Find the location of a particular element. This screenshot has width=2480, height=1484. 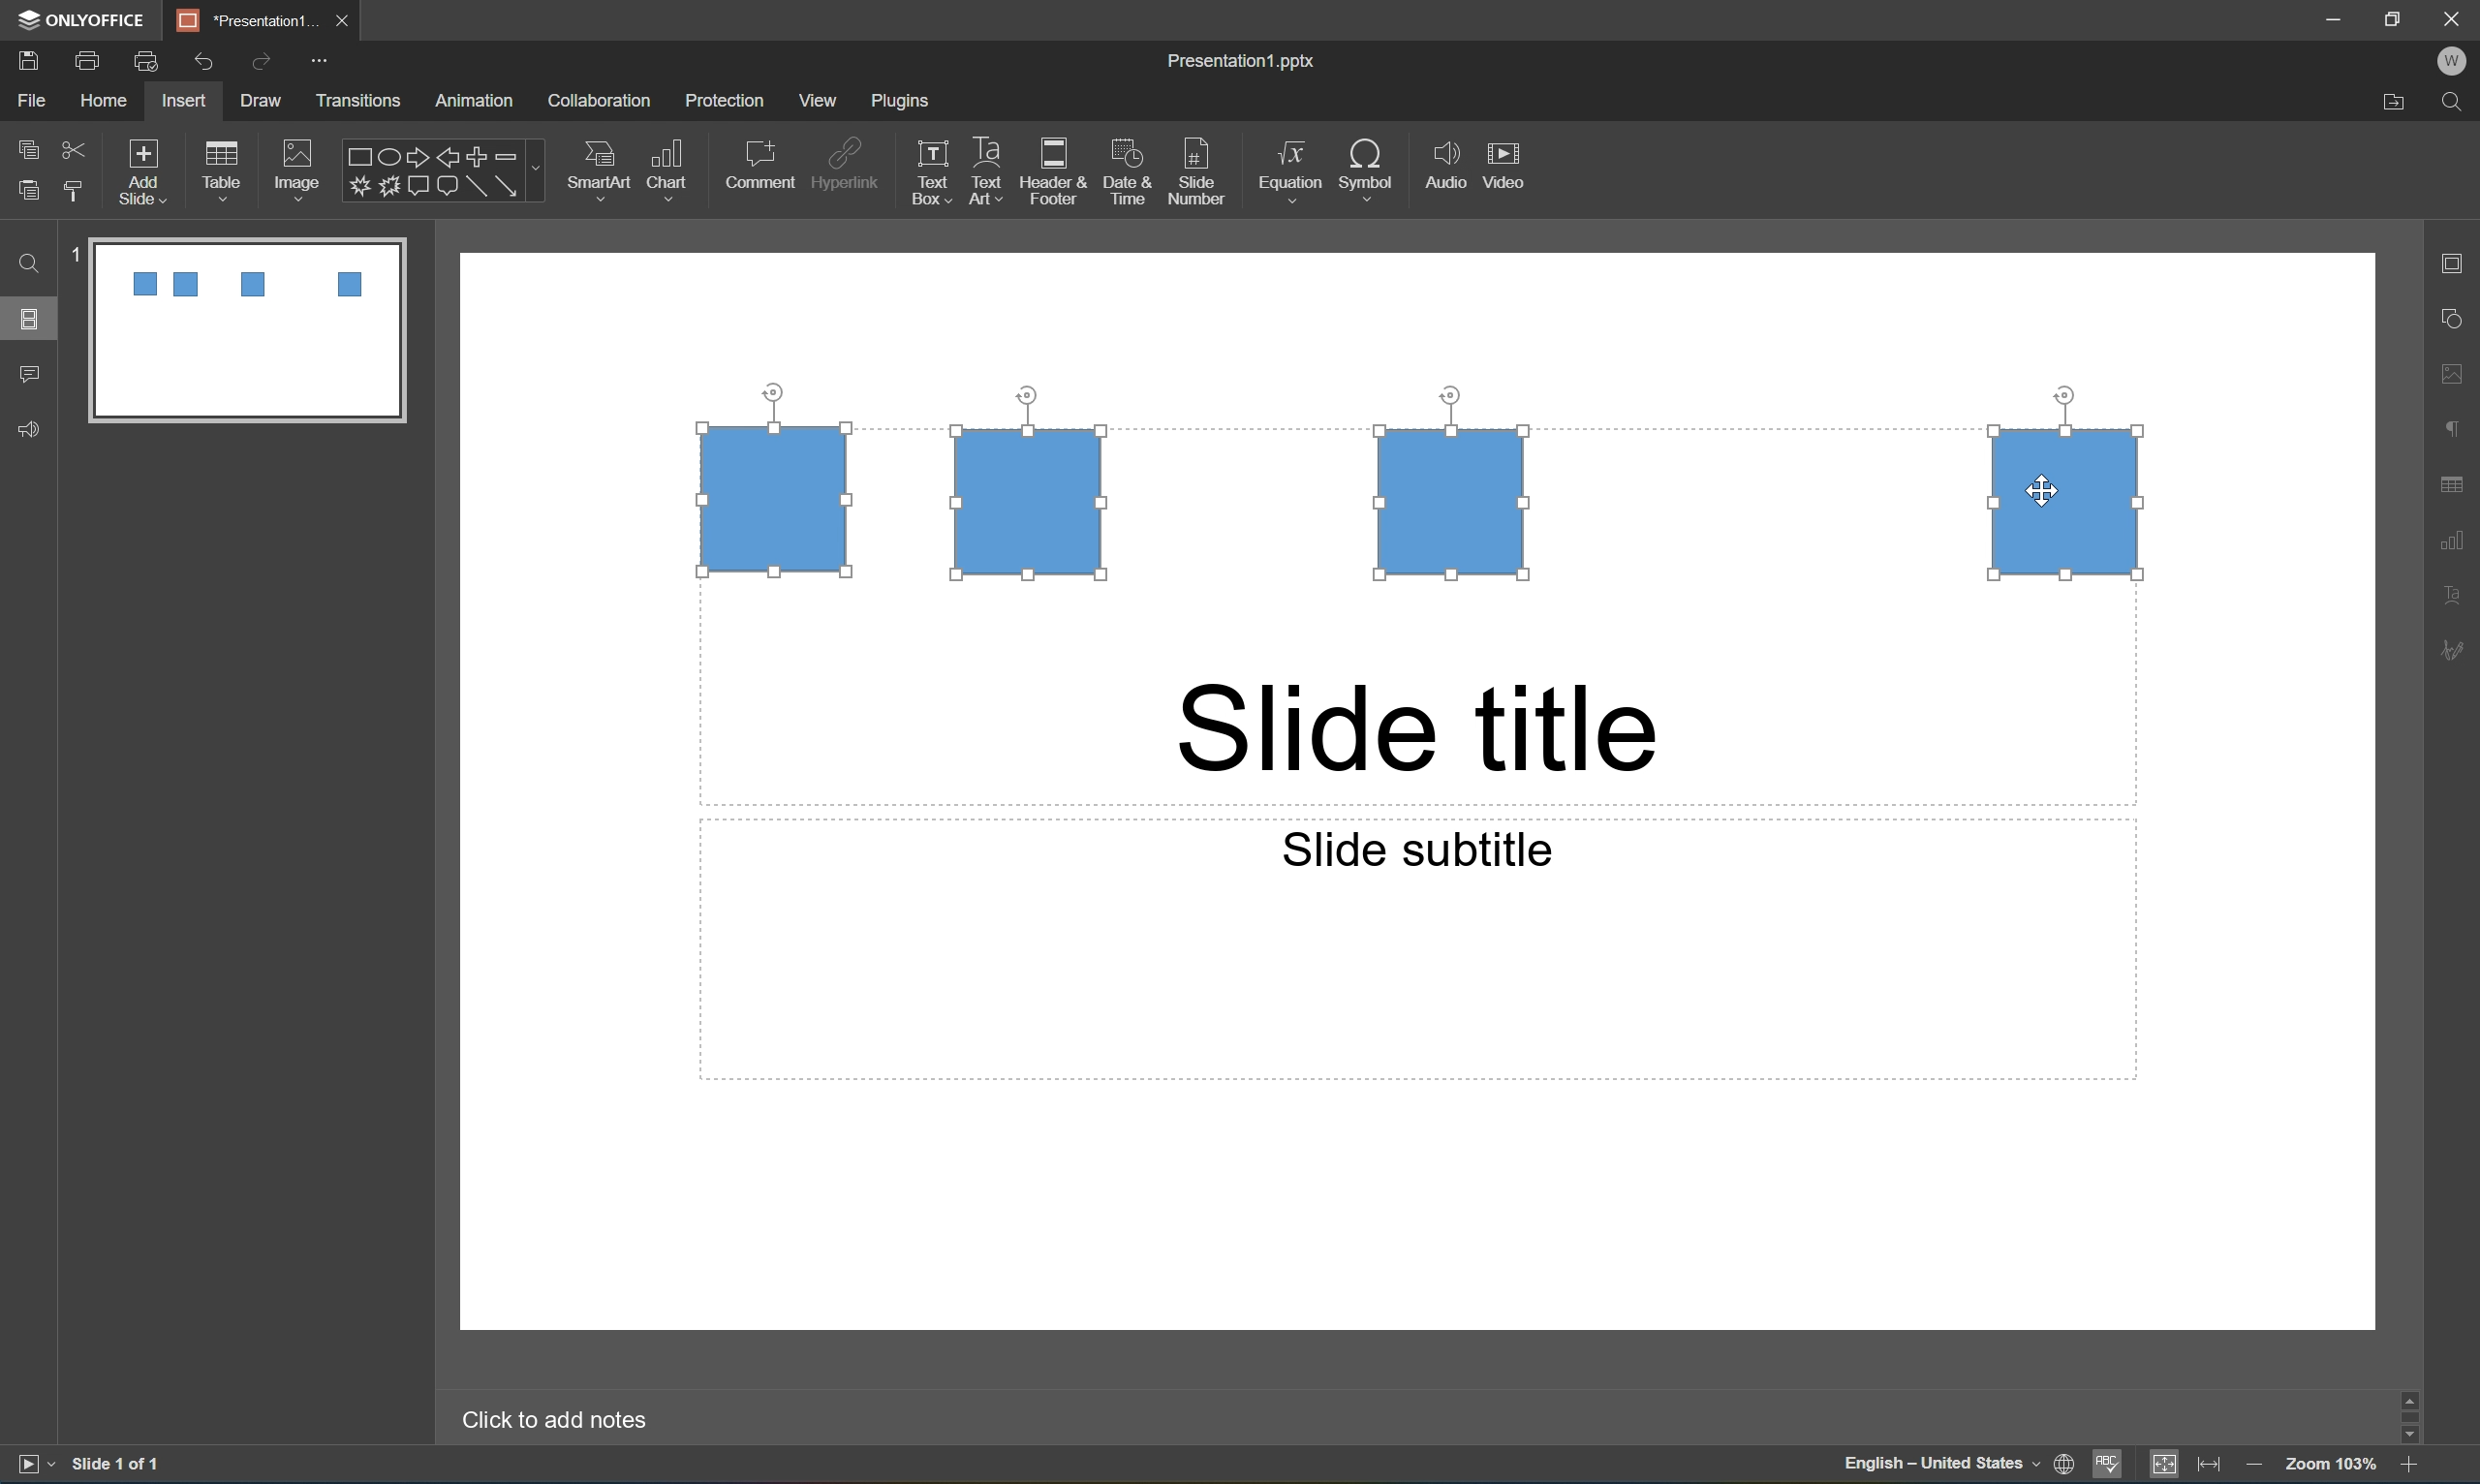

W is located at coordinates (2458, 61).